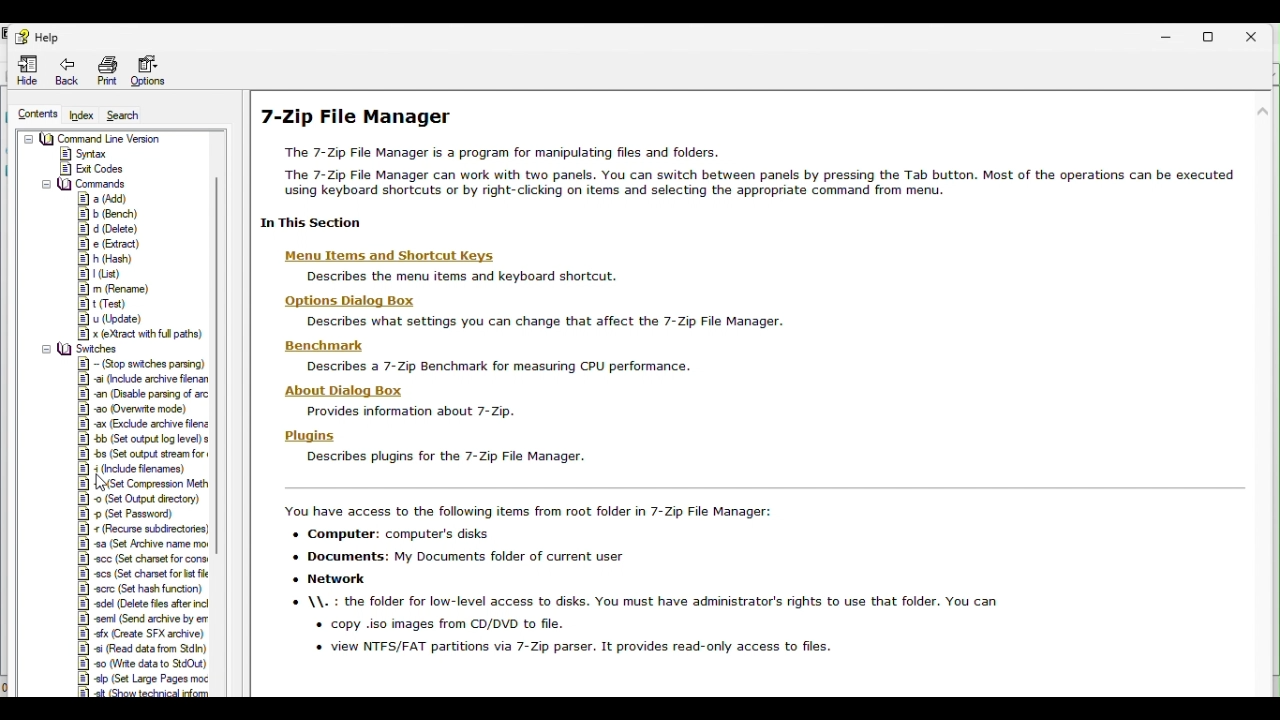  I want to click on menu items and shortcut, so click(391, 257).